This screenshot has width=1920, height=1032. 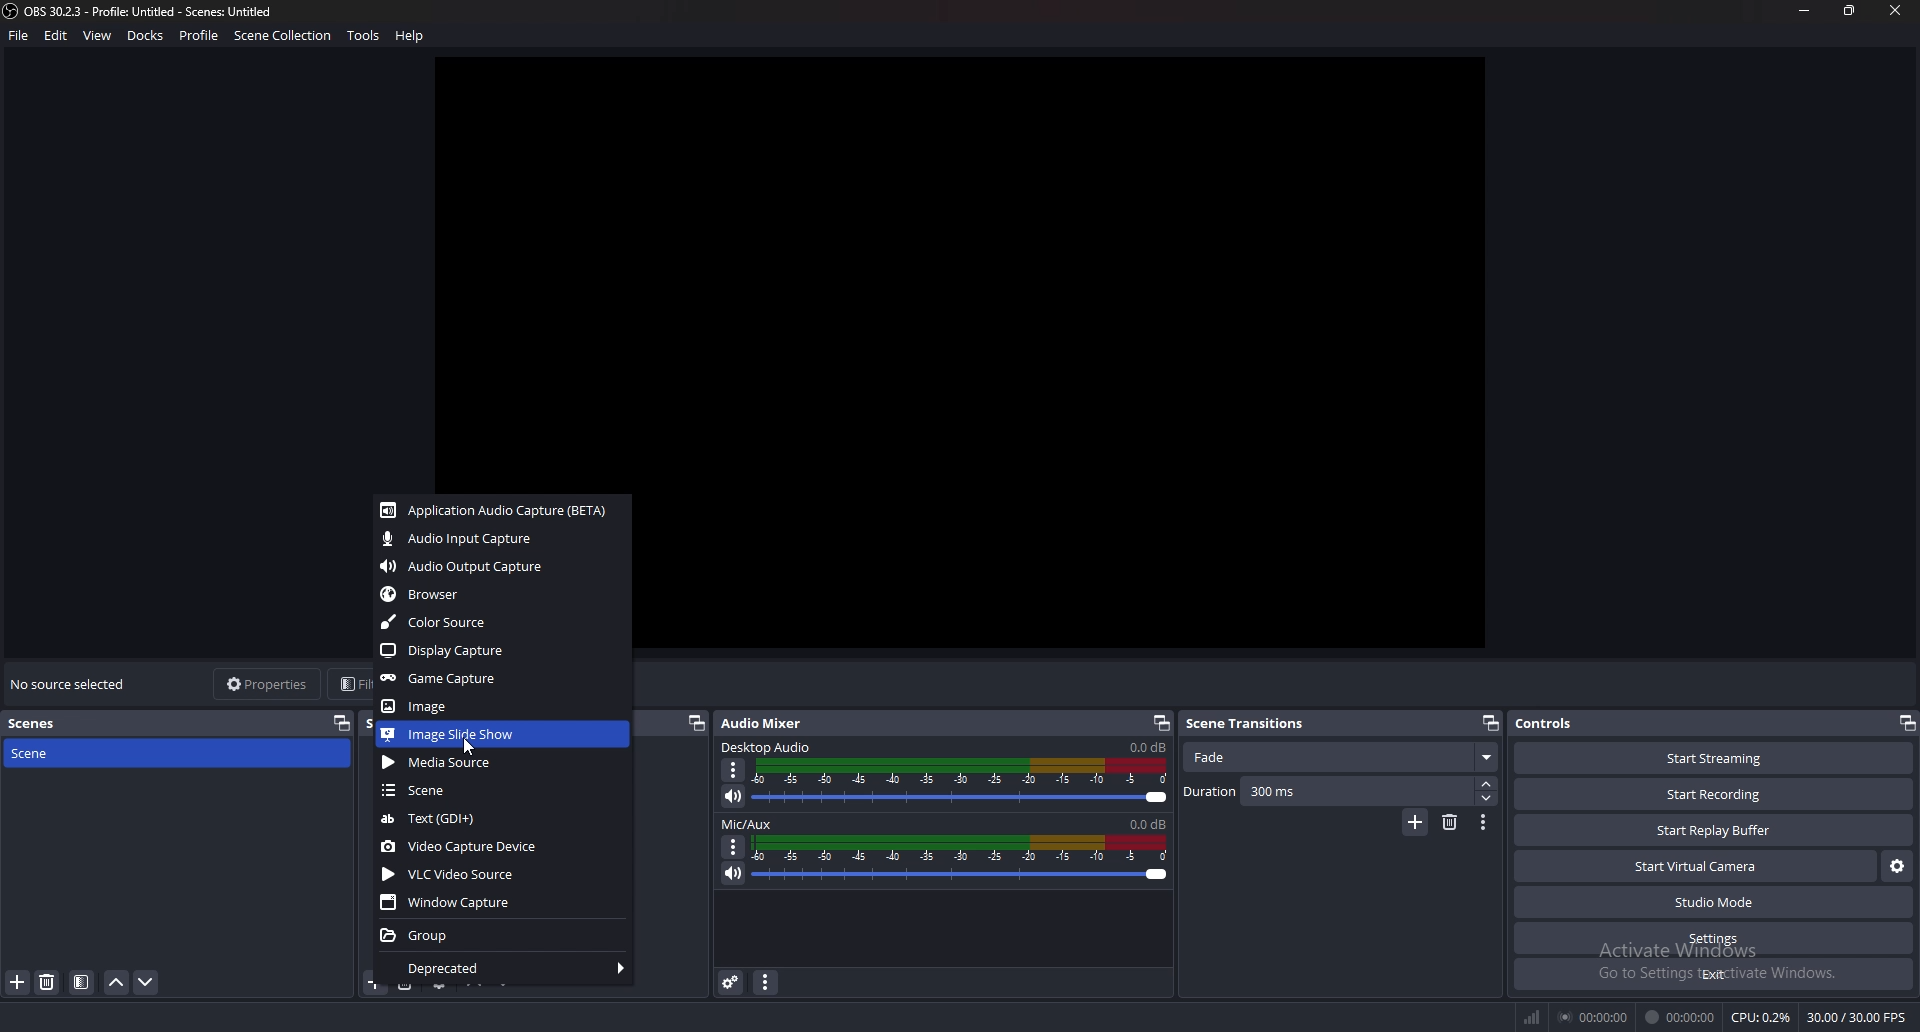 I want to click on edit, so click(x=58, y=35).